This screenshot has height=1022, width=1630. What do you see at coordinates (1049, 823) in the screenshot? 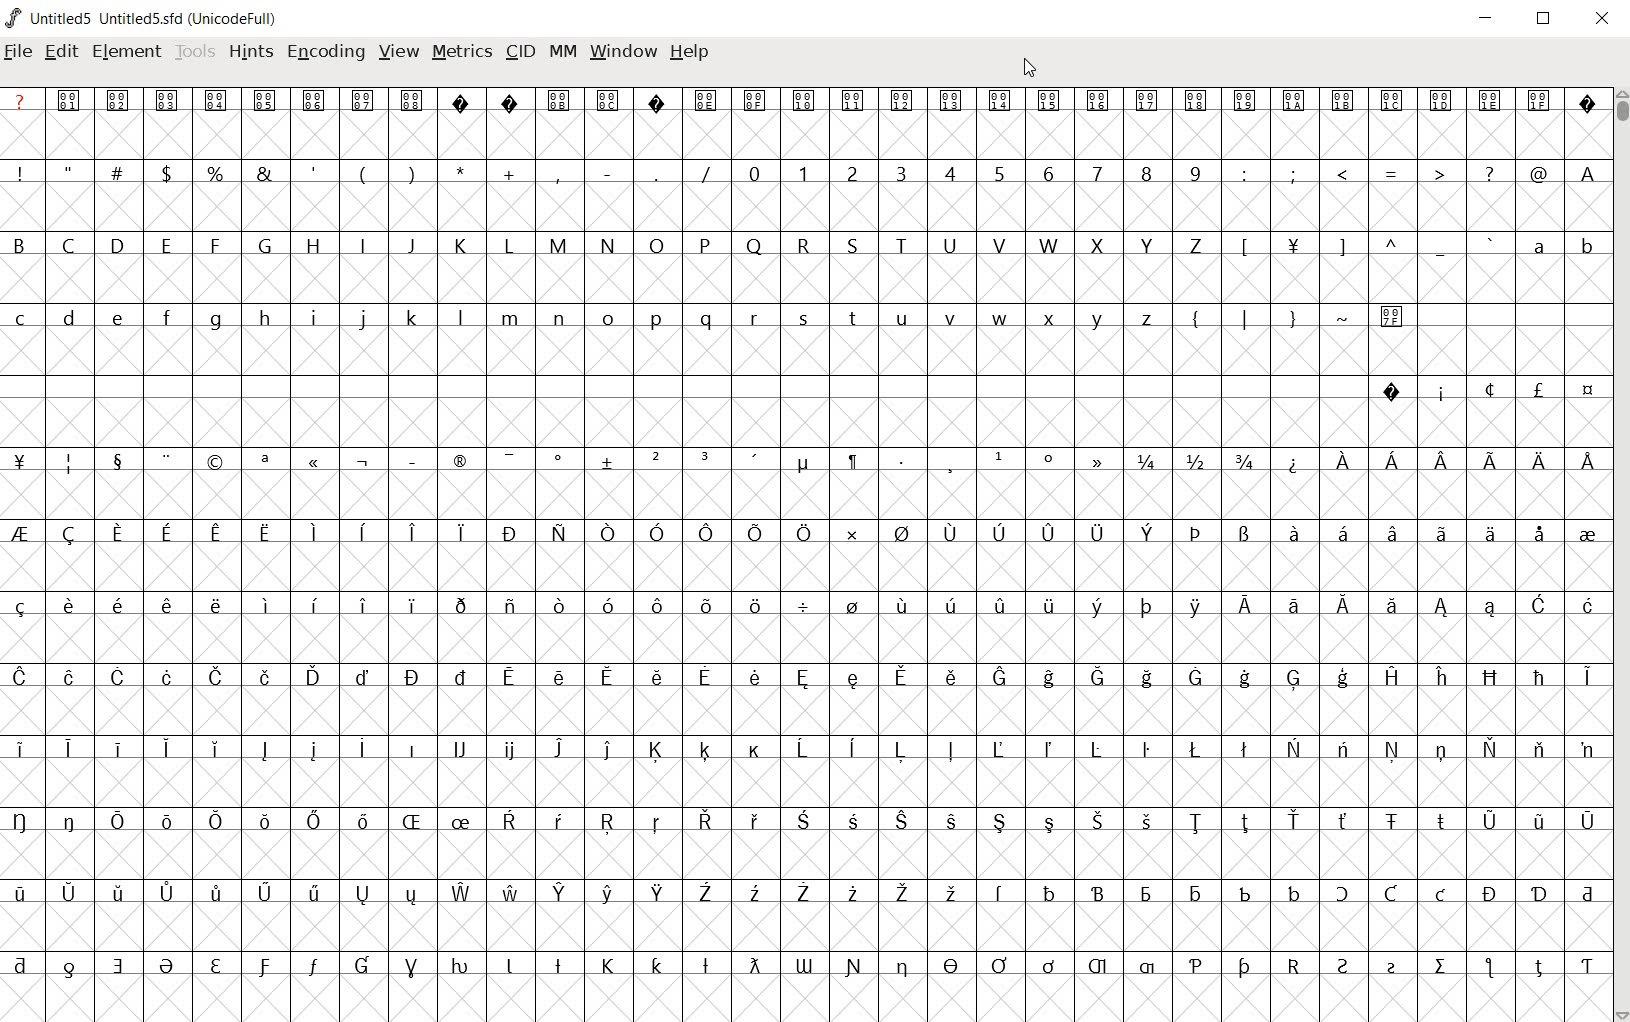
I see `Symbol` at bounding box center [1049, 823].